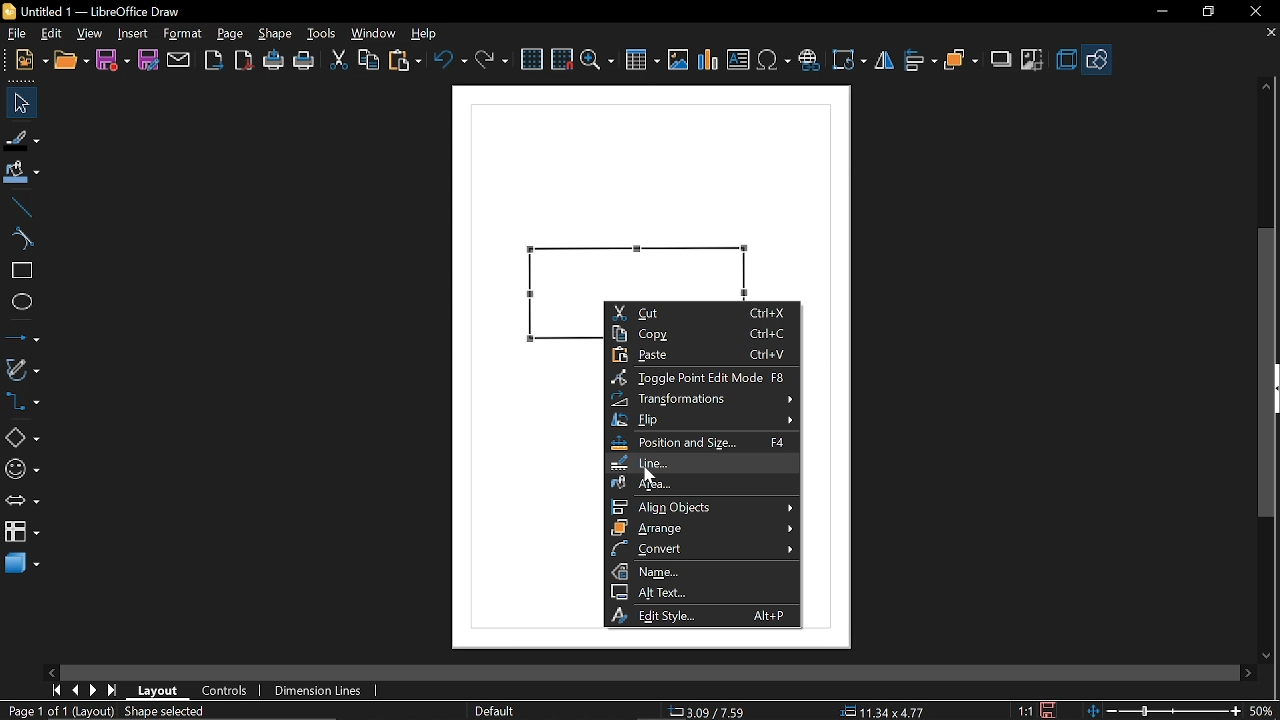 The height and width of the screenshot is (720, 1280). What do you see at coordinates (19, 530) in the screenshot?
I see `flowchart` at bounding box center [19, 530].